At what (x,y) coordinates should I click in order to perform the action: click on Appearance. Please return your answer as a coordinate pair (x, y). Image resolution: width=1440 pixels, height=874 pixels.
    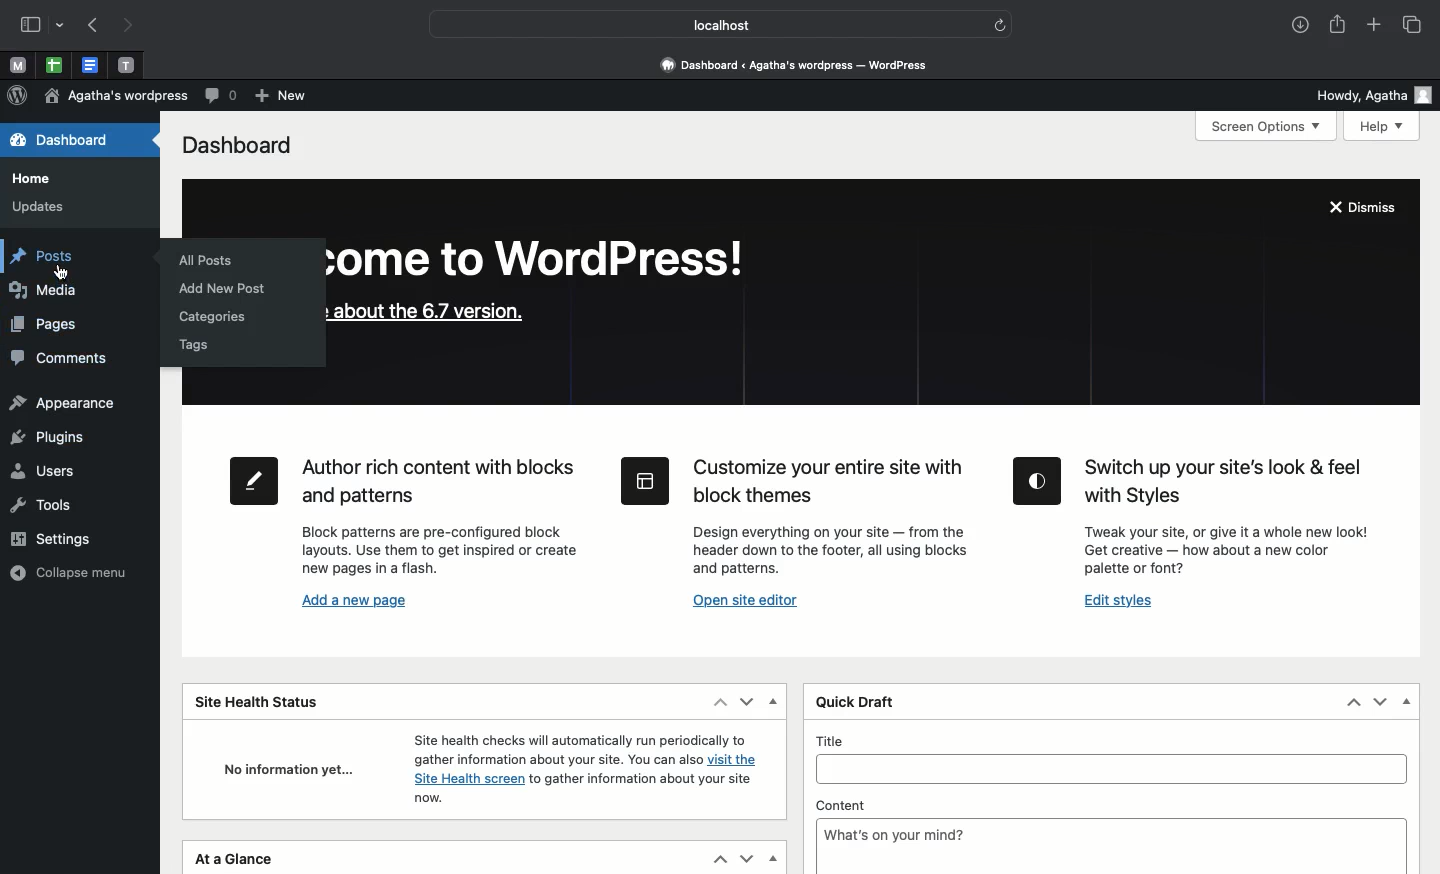
    Looking at the image, I should click on (61, 405).